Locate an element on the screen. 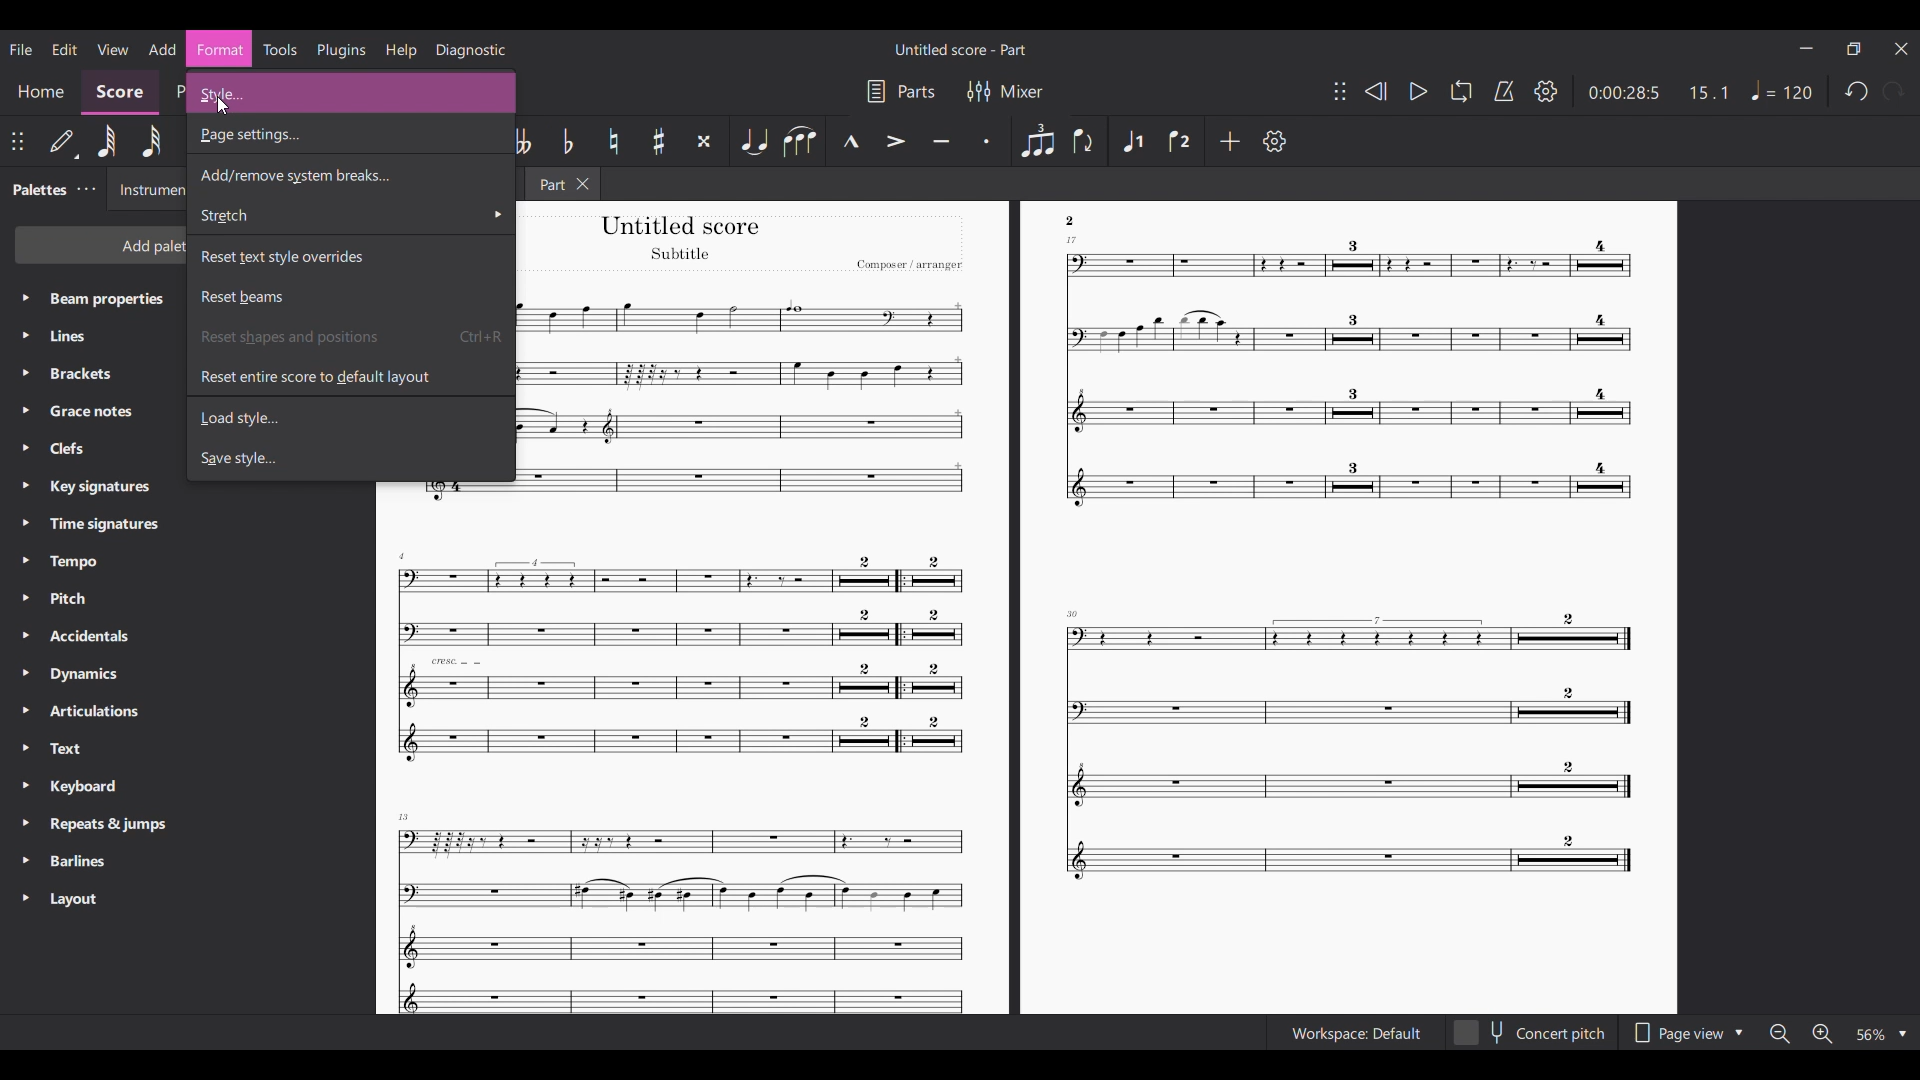 This screenshot has height=1080, width=1920. Beam propertiex is located at coordinates (103, 298).